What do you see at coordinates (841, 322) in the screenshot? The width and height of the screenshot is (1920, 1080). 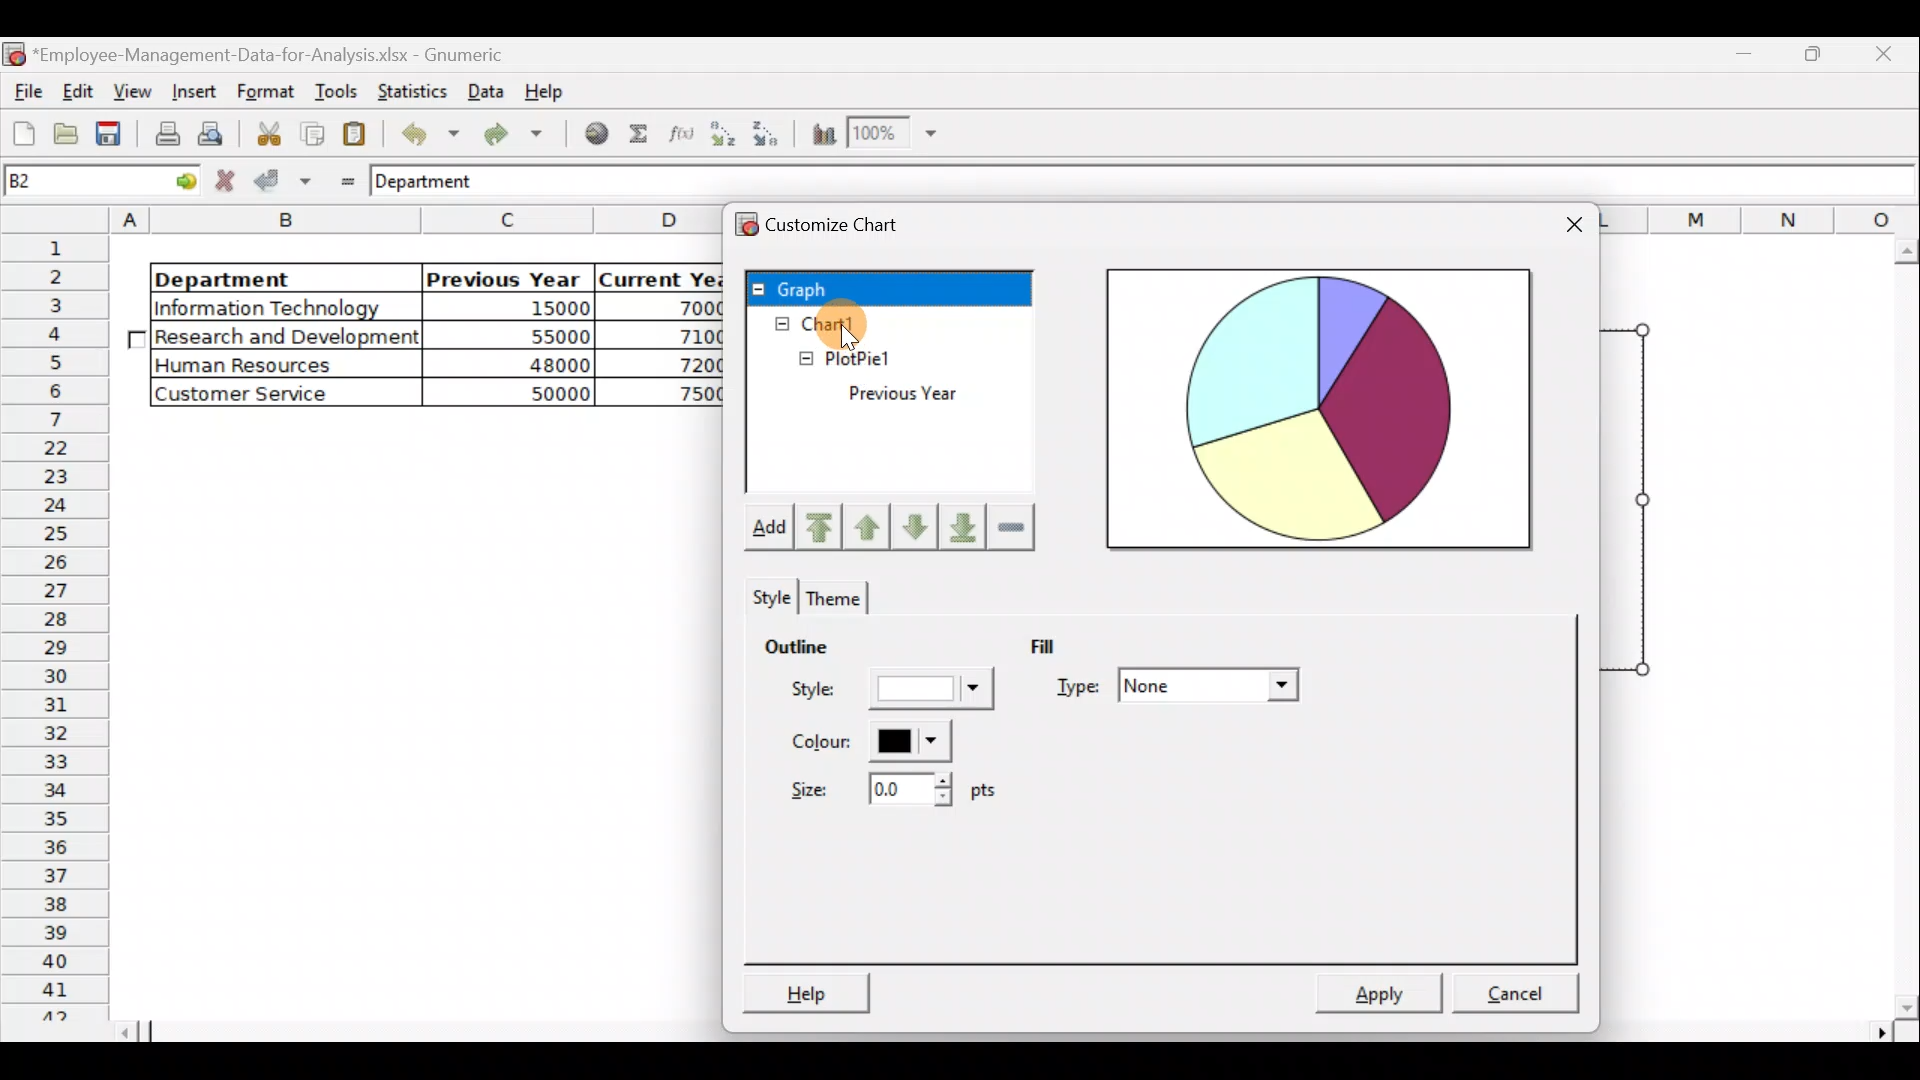 I see `Chart1` at bounding box center [841, 322].